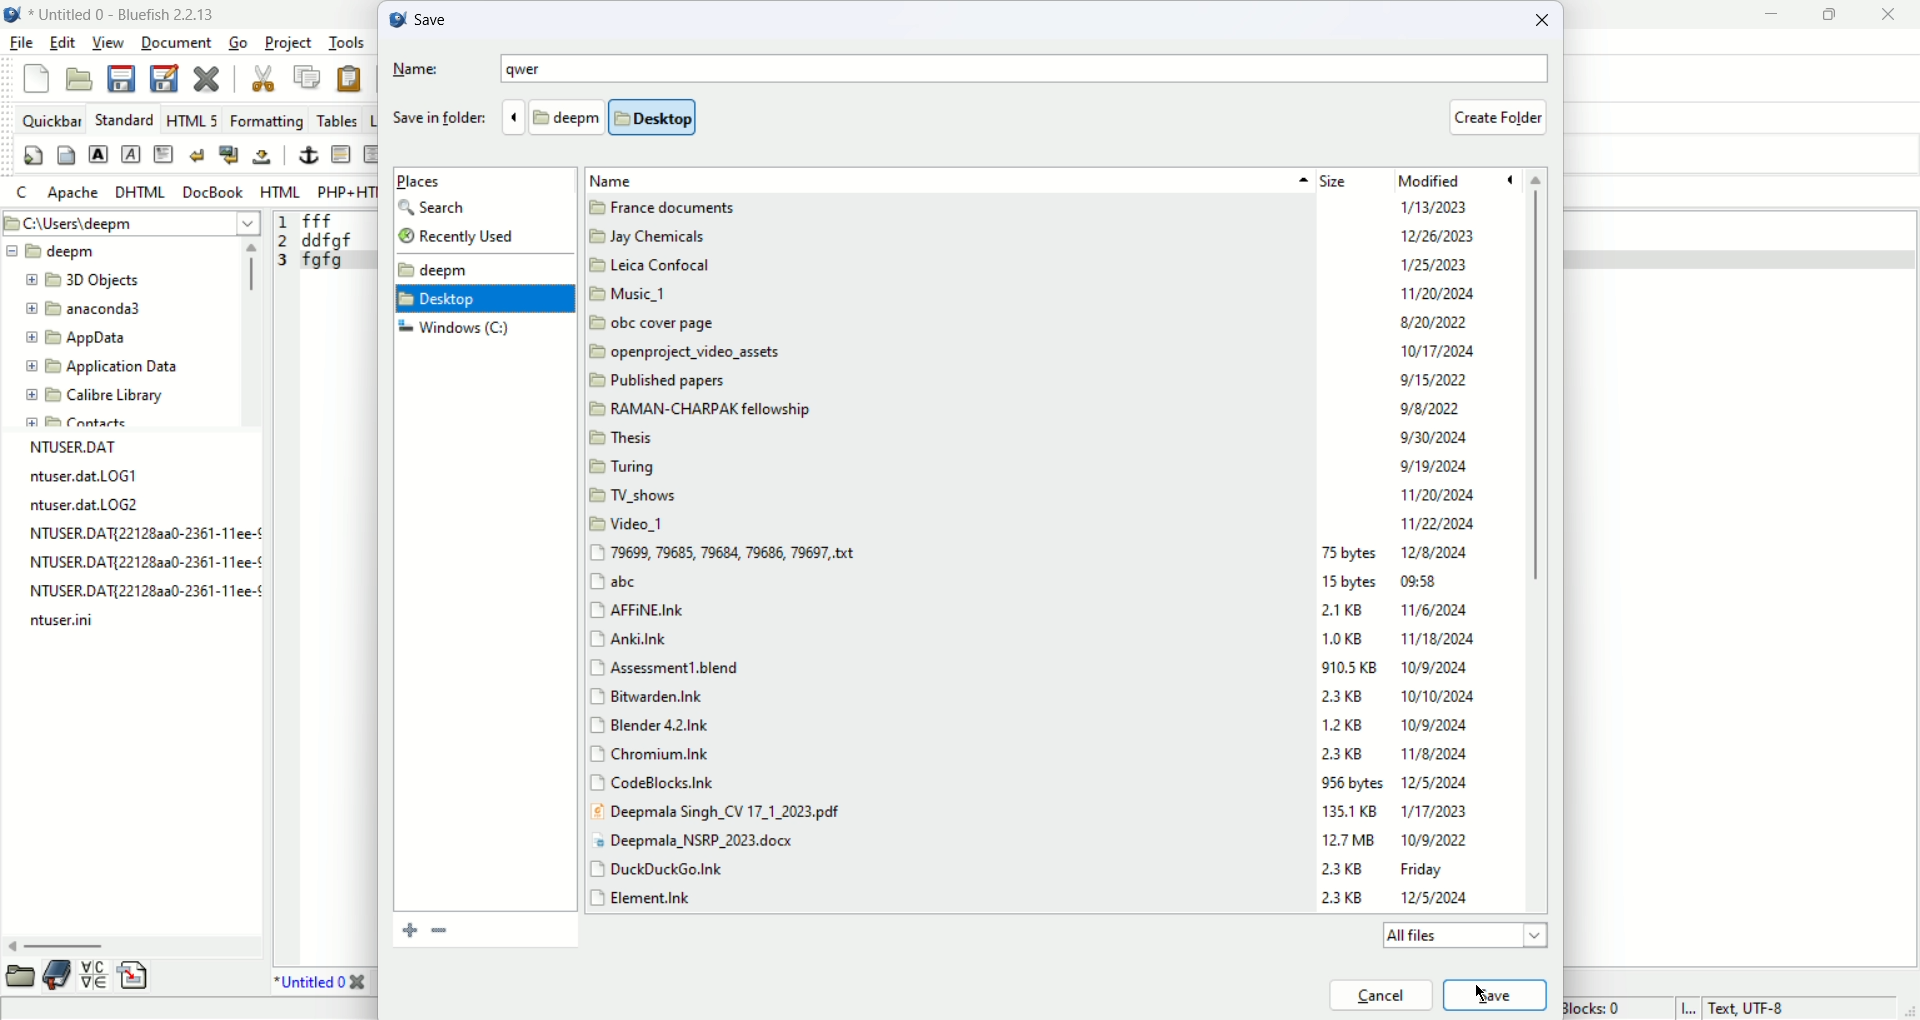  What do you see at coordinates (1832, 16) in the screenshot?
I see `maximize` at bounding box center [1832, 16].